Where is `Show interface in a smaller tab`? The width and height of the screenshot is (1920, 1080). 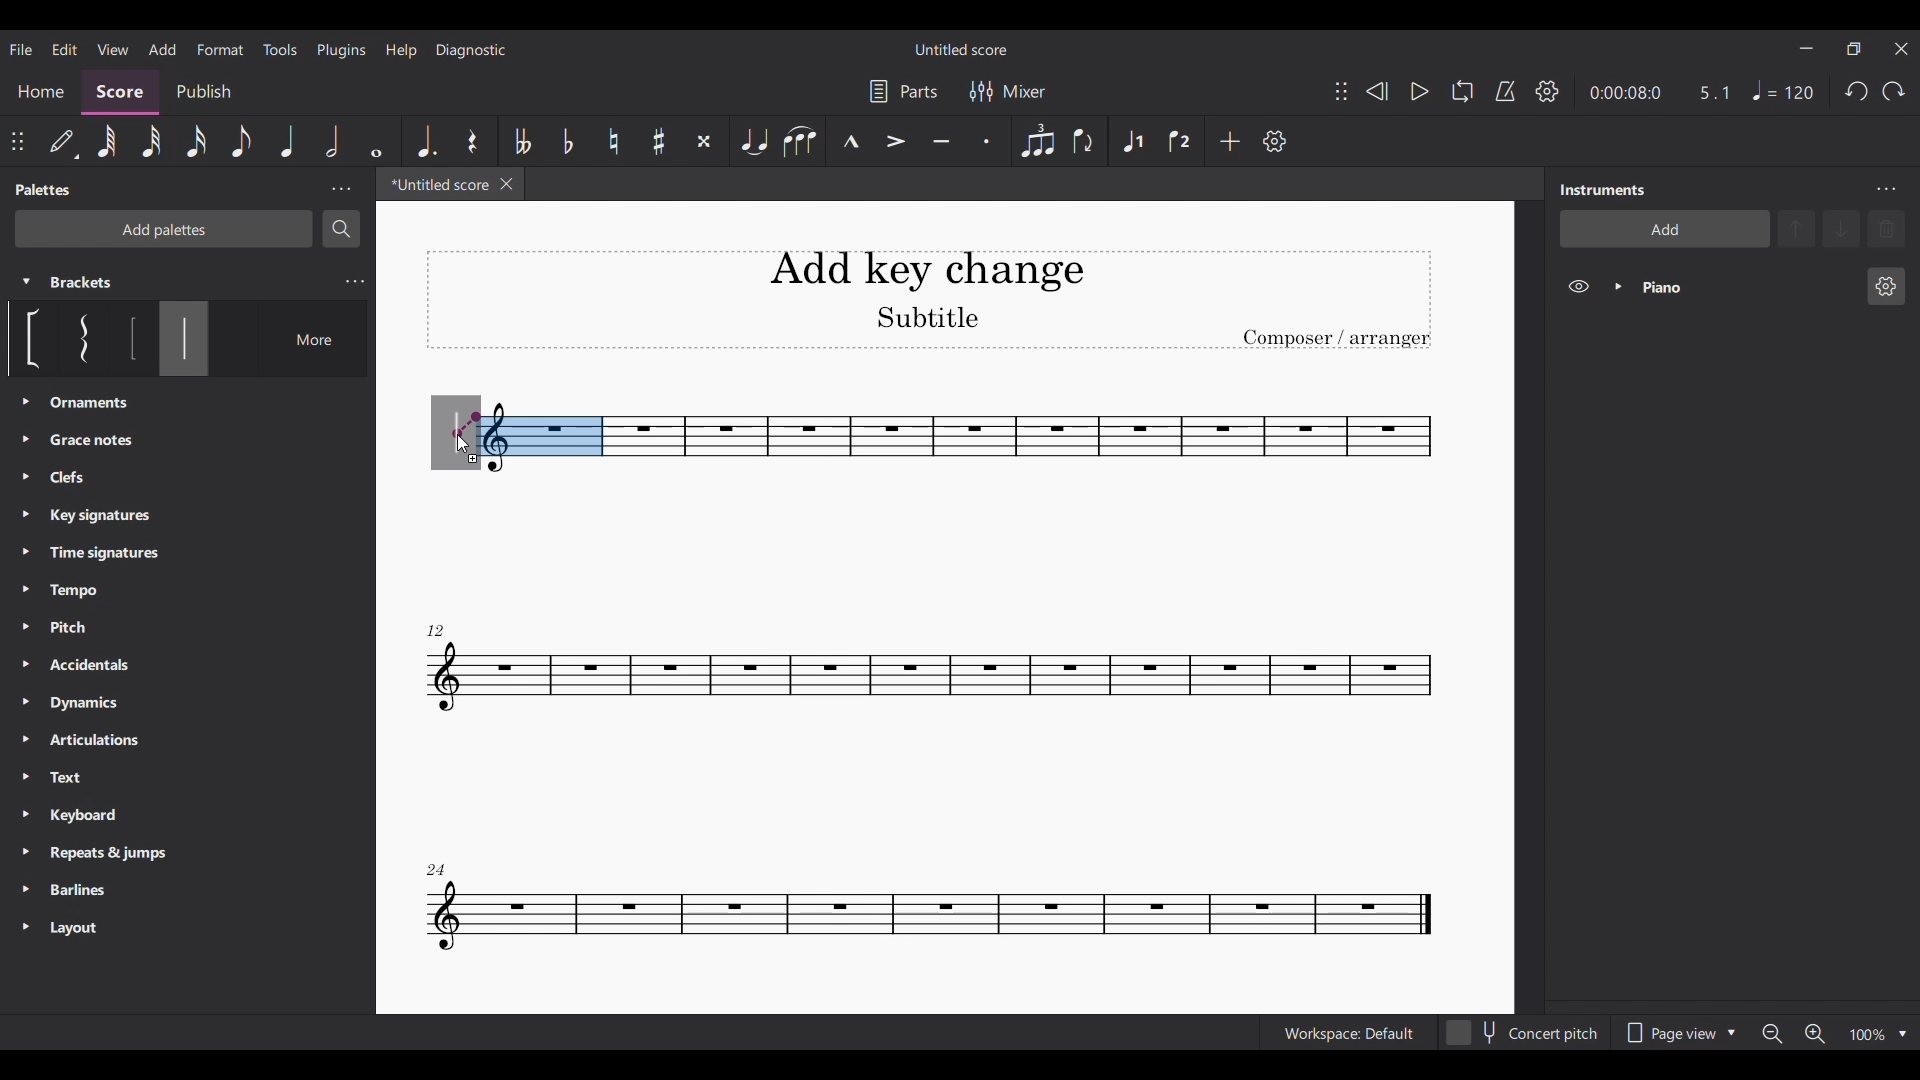 Show interface in a smaller tab is located at coordinates (1854, 49).